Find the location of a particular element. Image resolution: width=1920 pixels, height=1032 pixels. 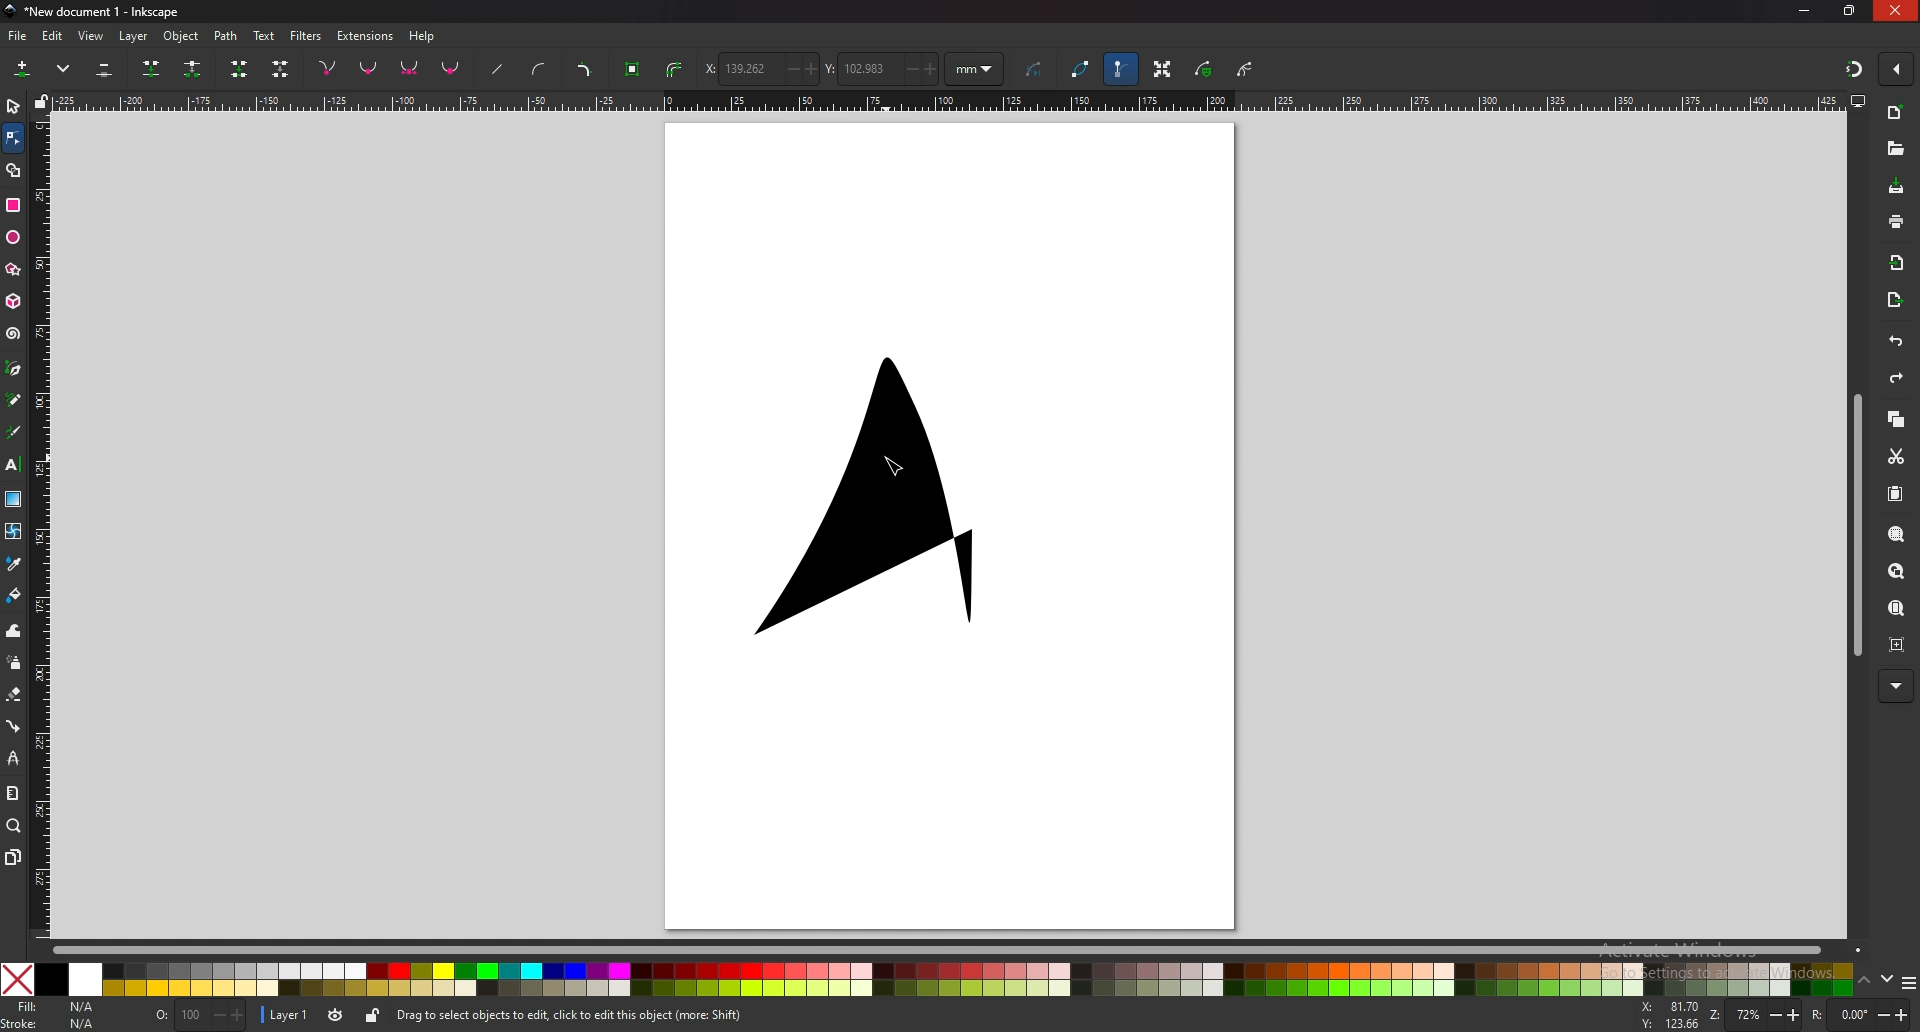

new is located at coordinates (1894, 112).